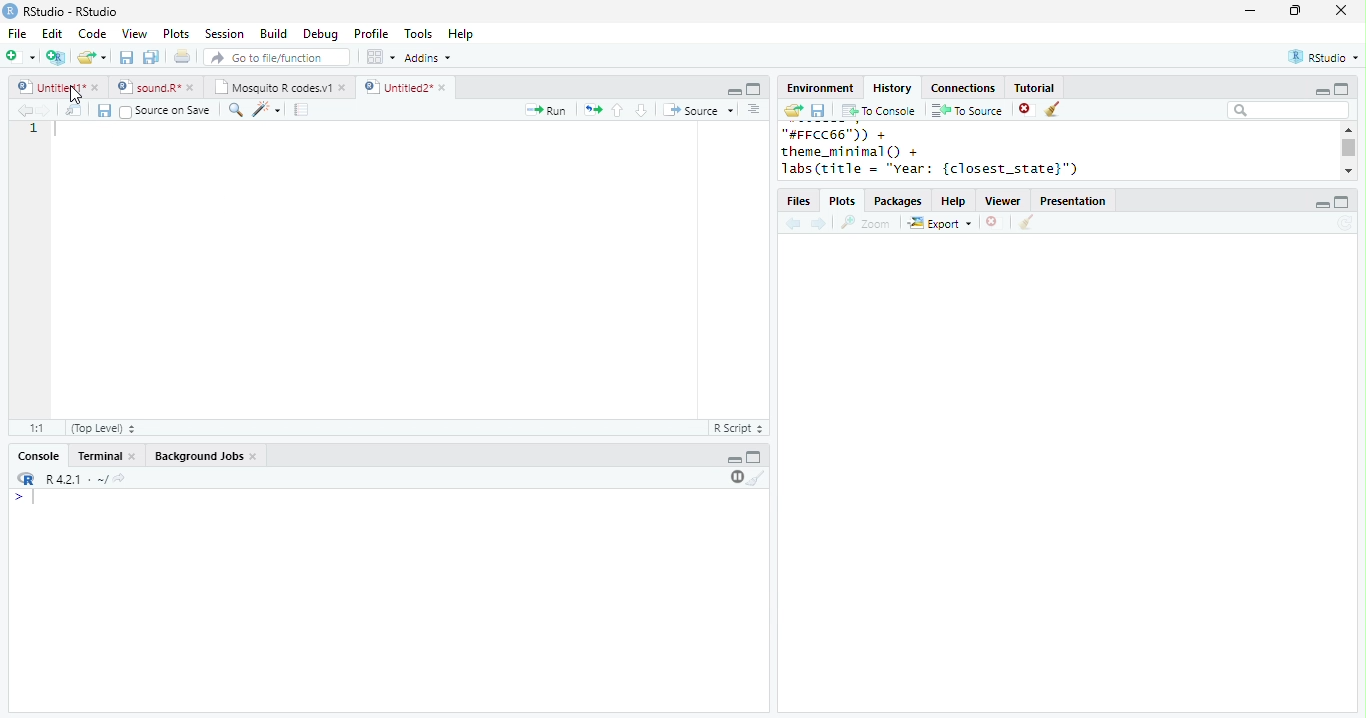 This screenshot has width=1366, height=718. I want to click on scroll down, so click(1348, 170).